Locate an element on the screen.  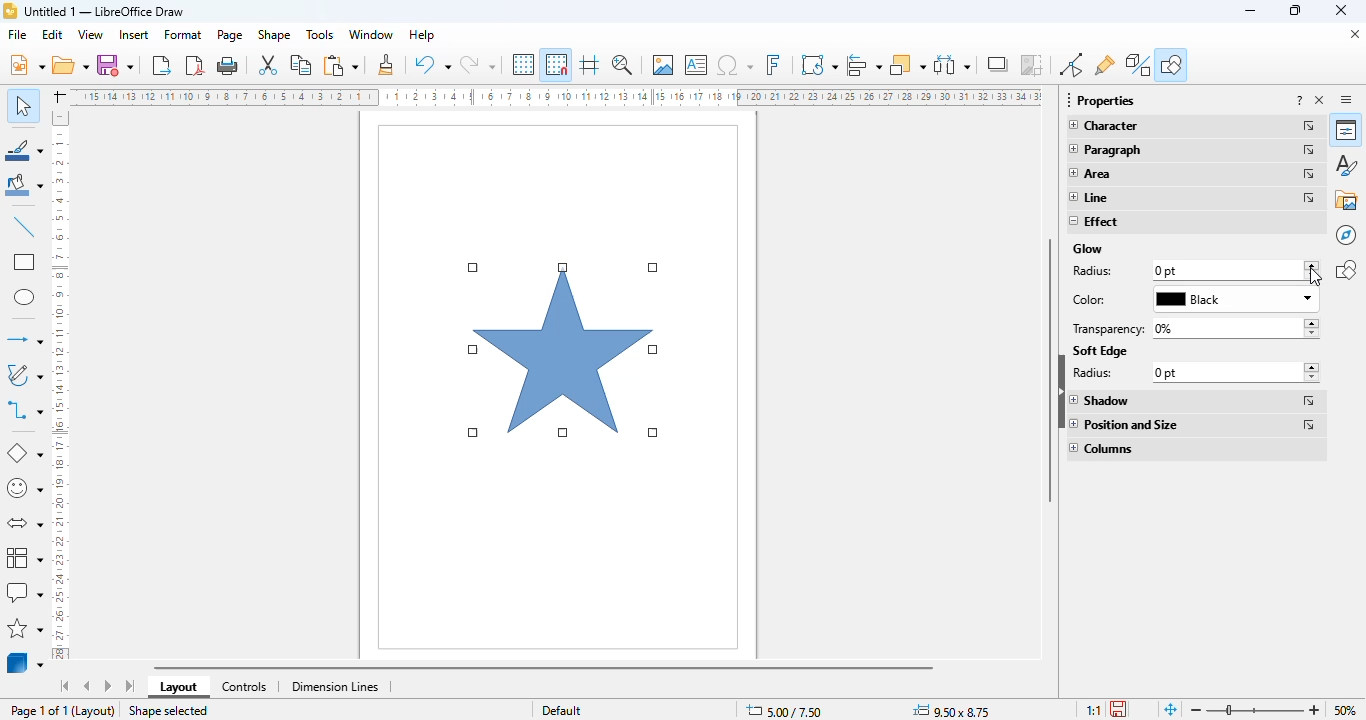
vertical scroll bar is located at coordinates (1049, 371).